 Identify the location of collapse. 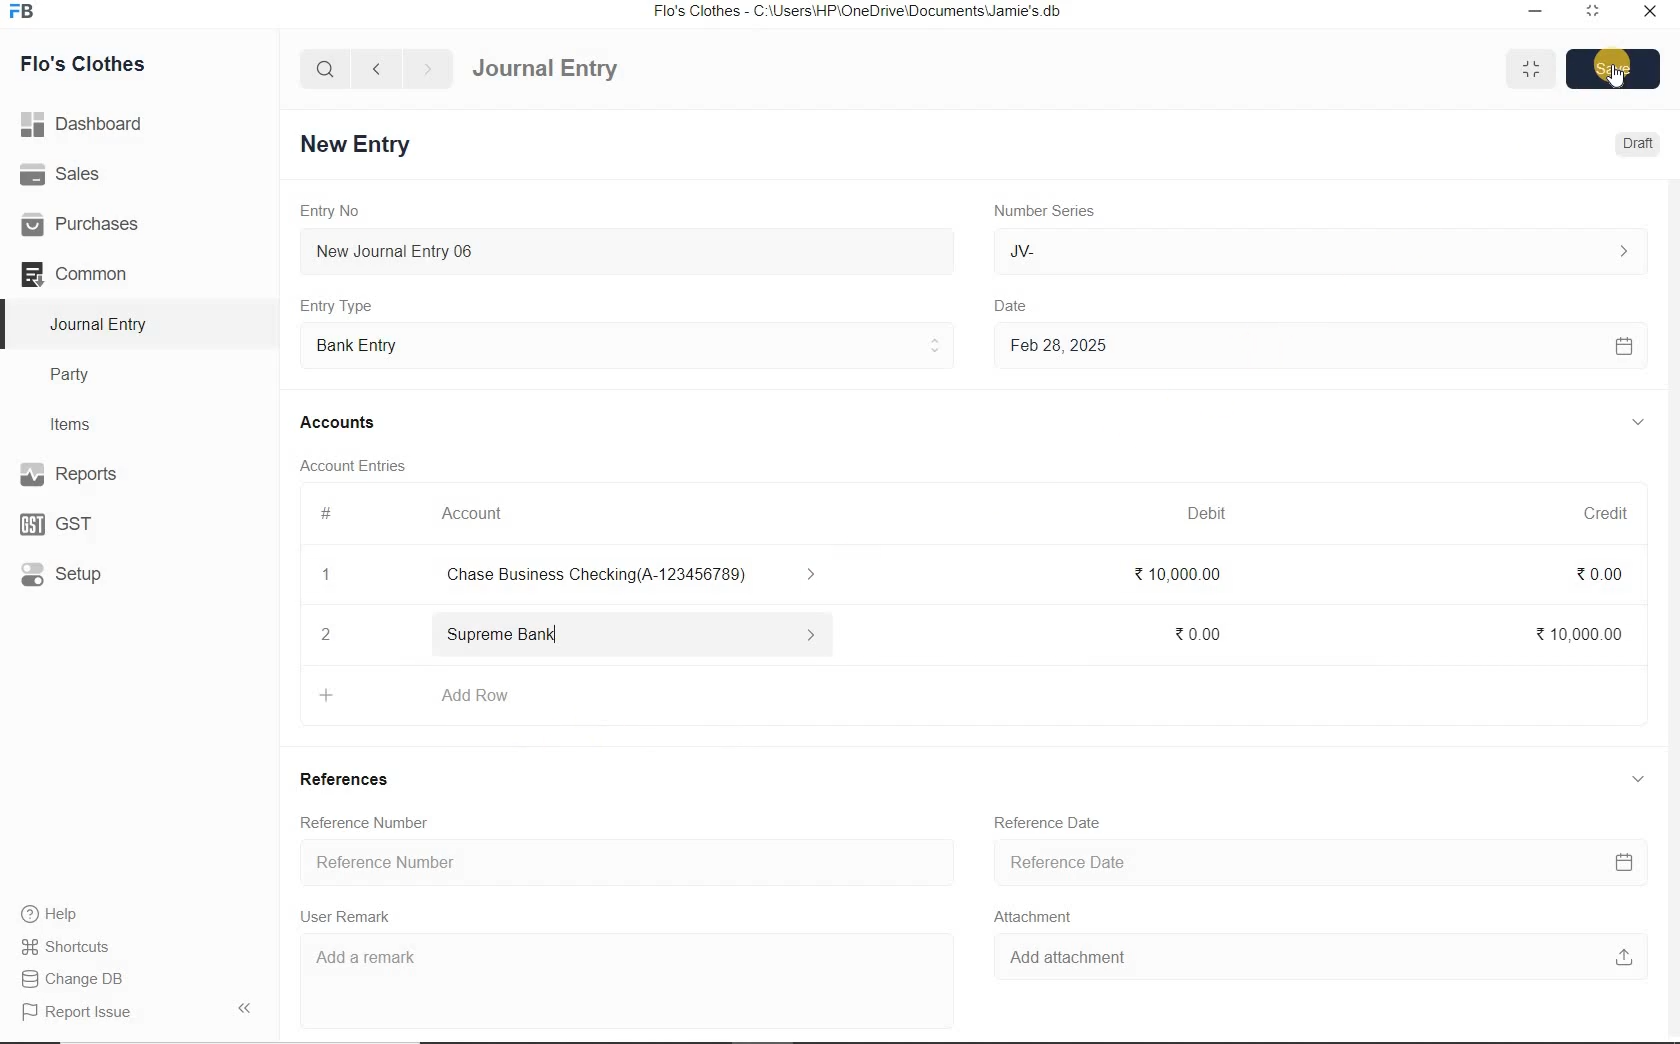
(1638, 422).